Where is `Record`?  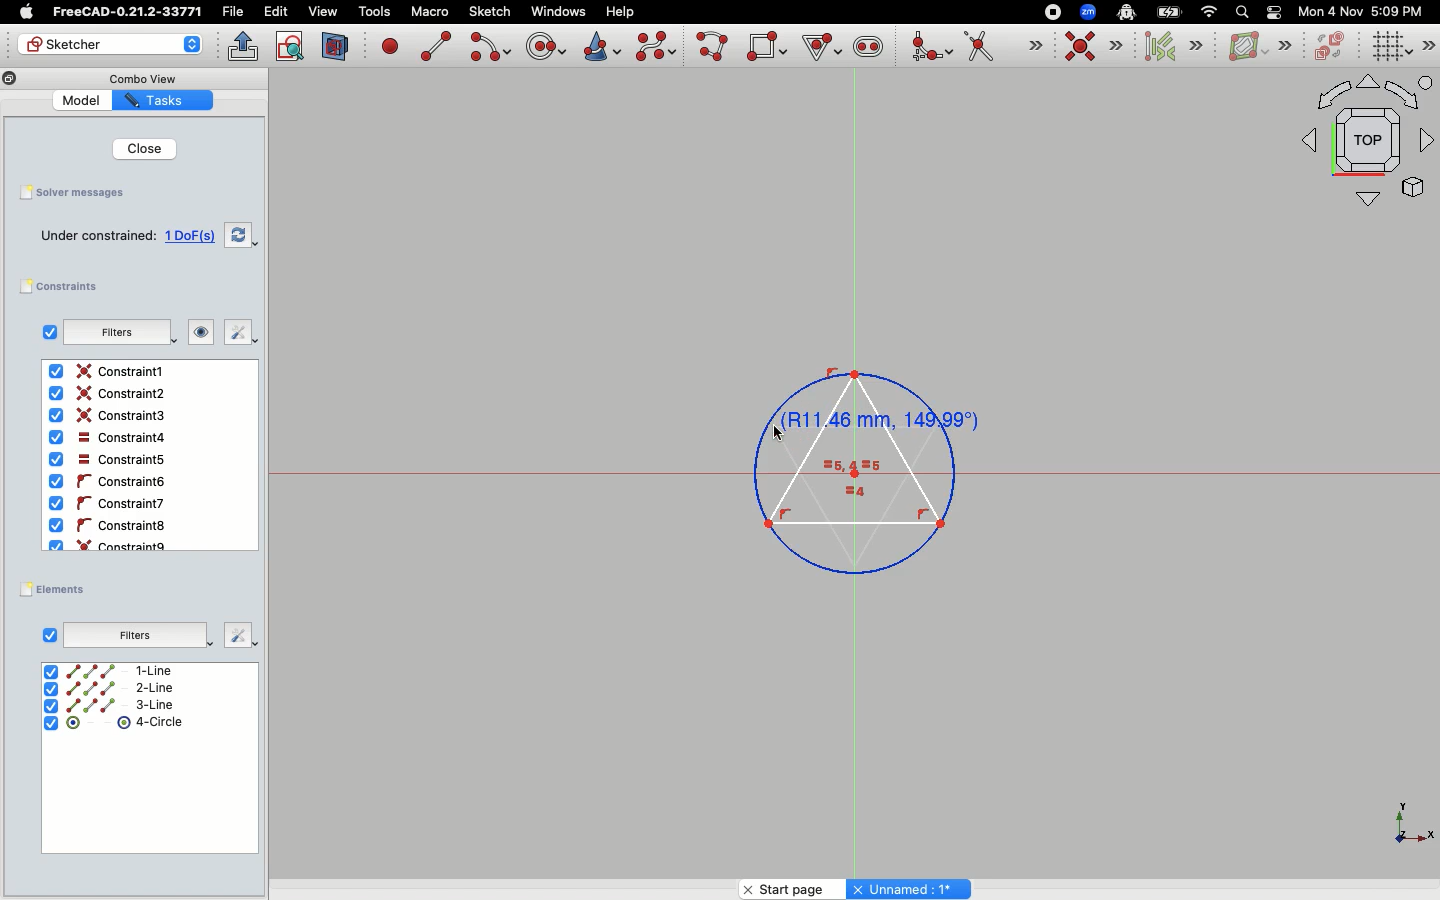 Record is located at coordinates (1050, 11).